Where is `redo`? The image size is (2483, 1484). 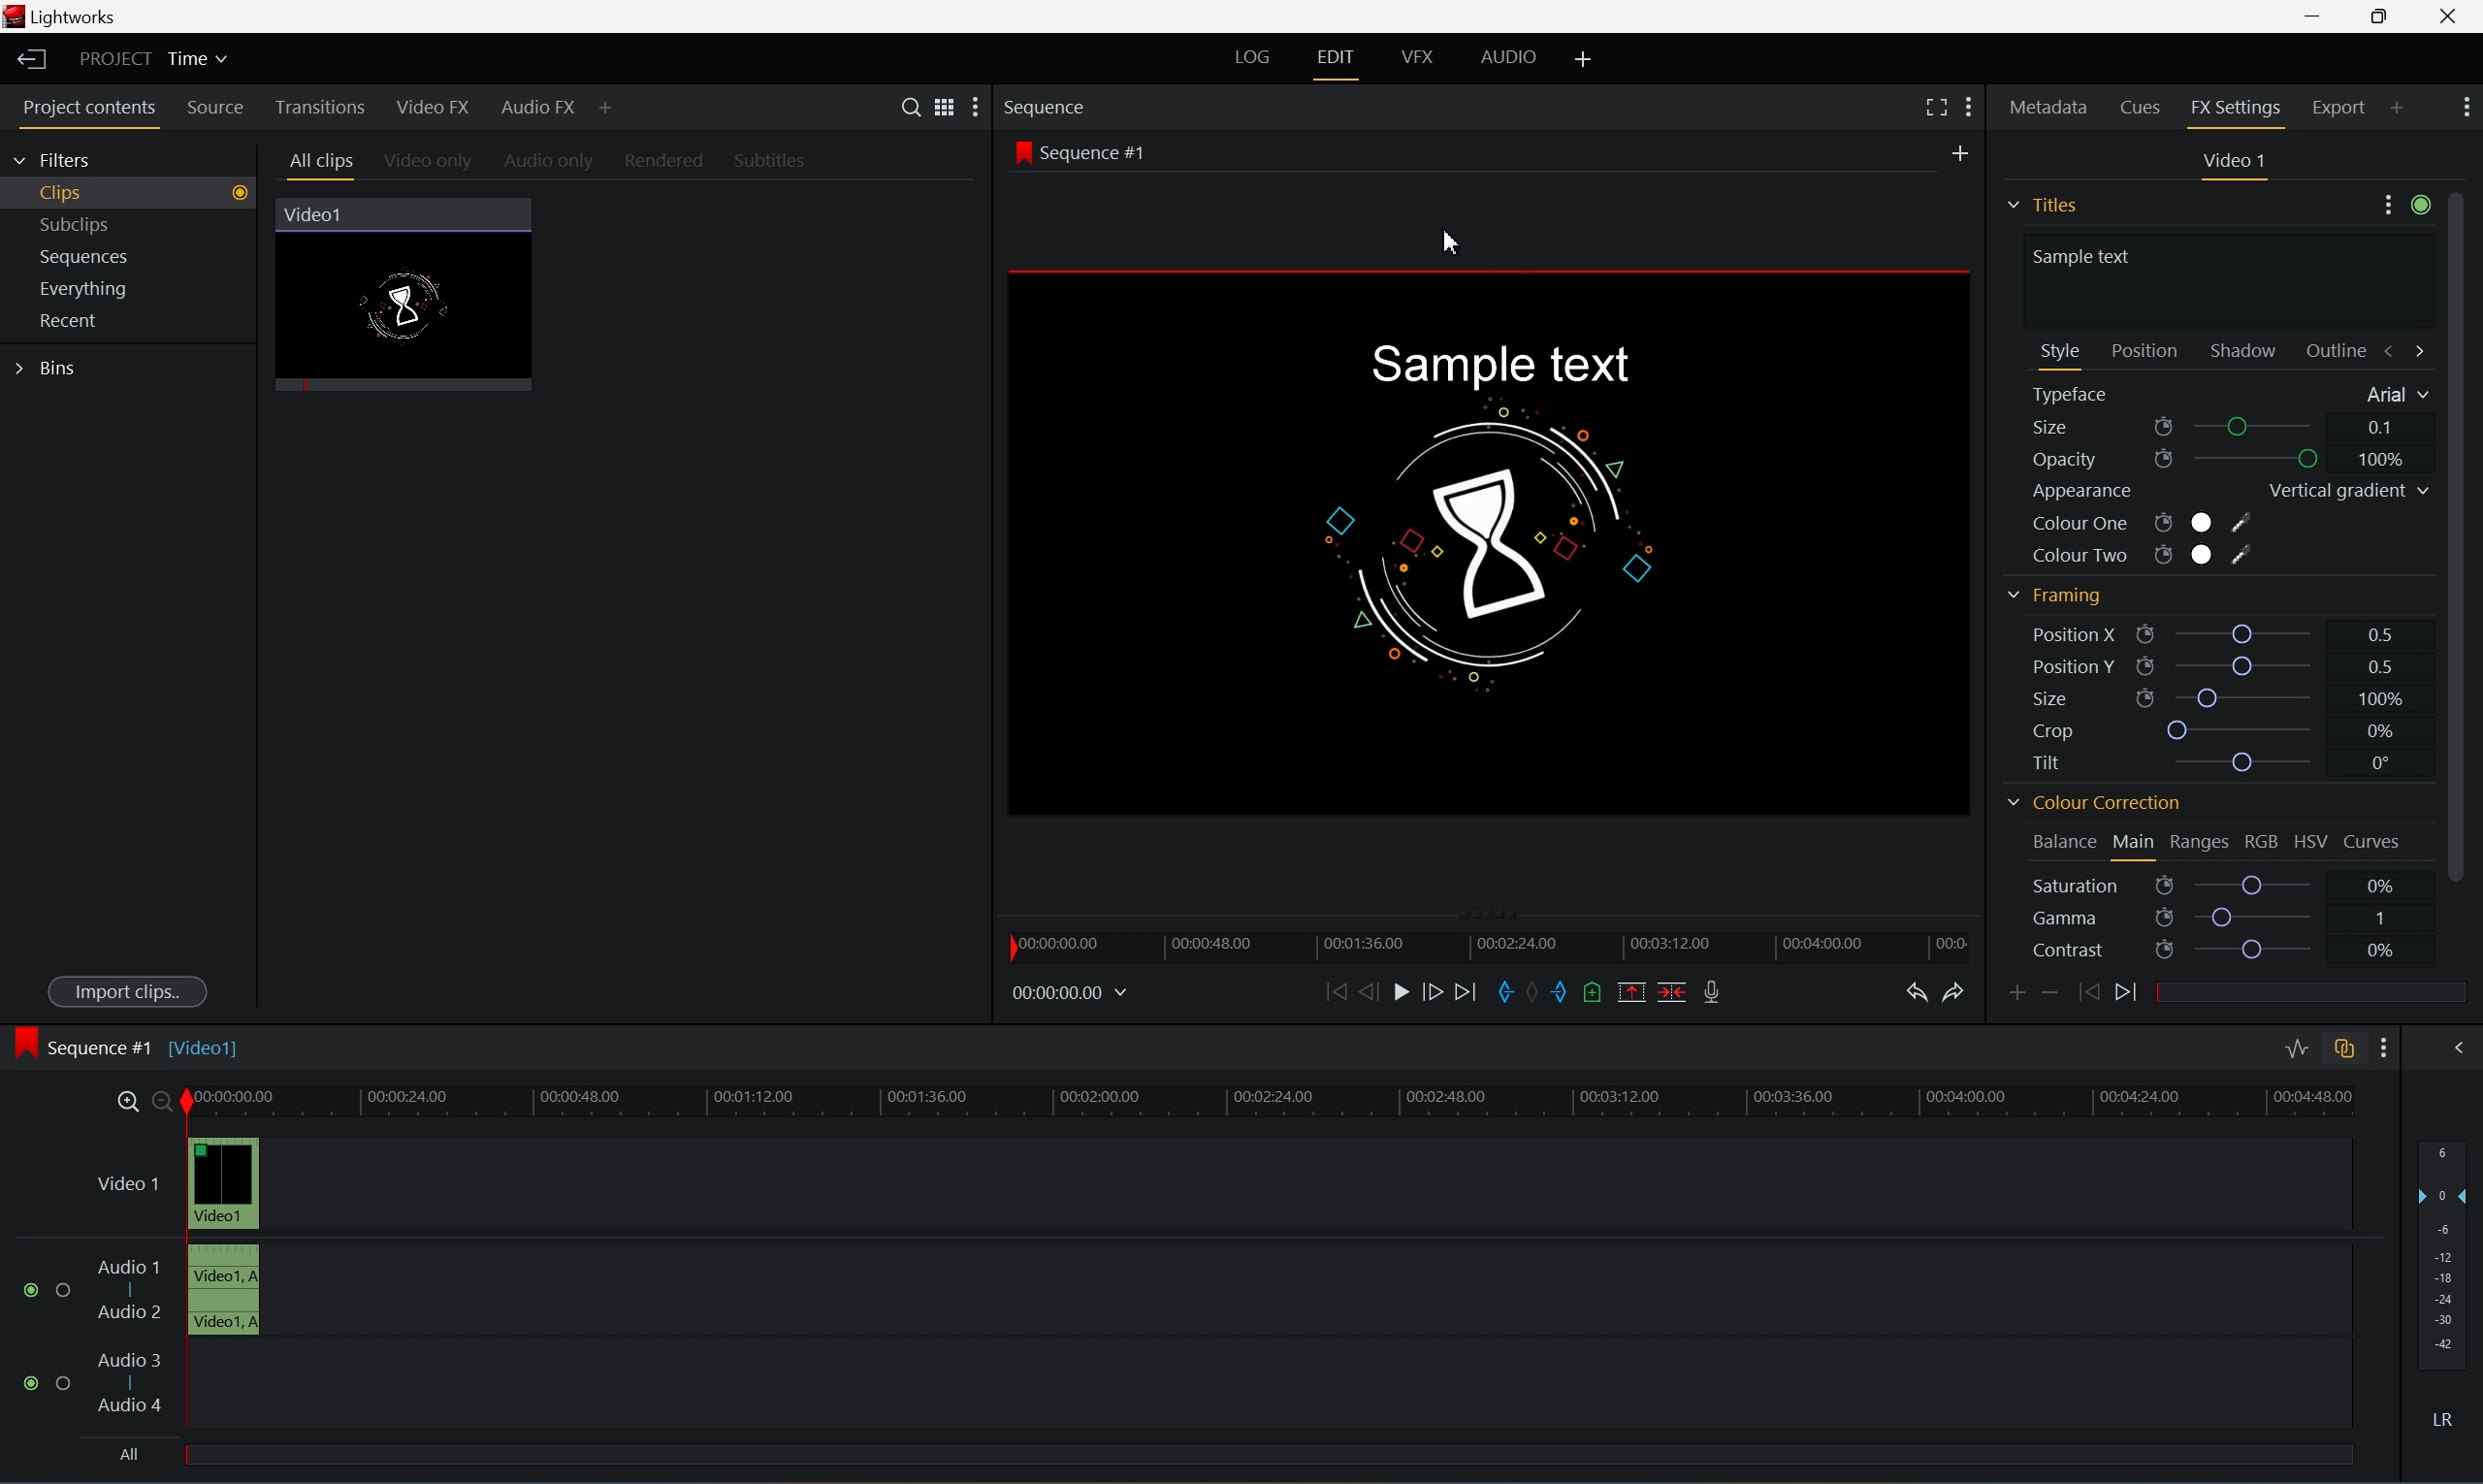
redo is located at coordinates (1958, 993).